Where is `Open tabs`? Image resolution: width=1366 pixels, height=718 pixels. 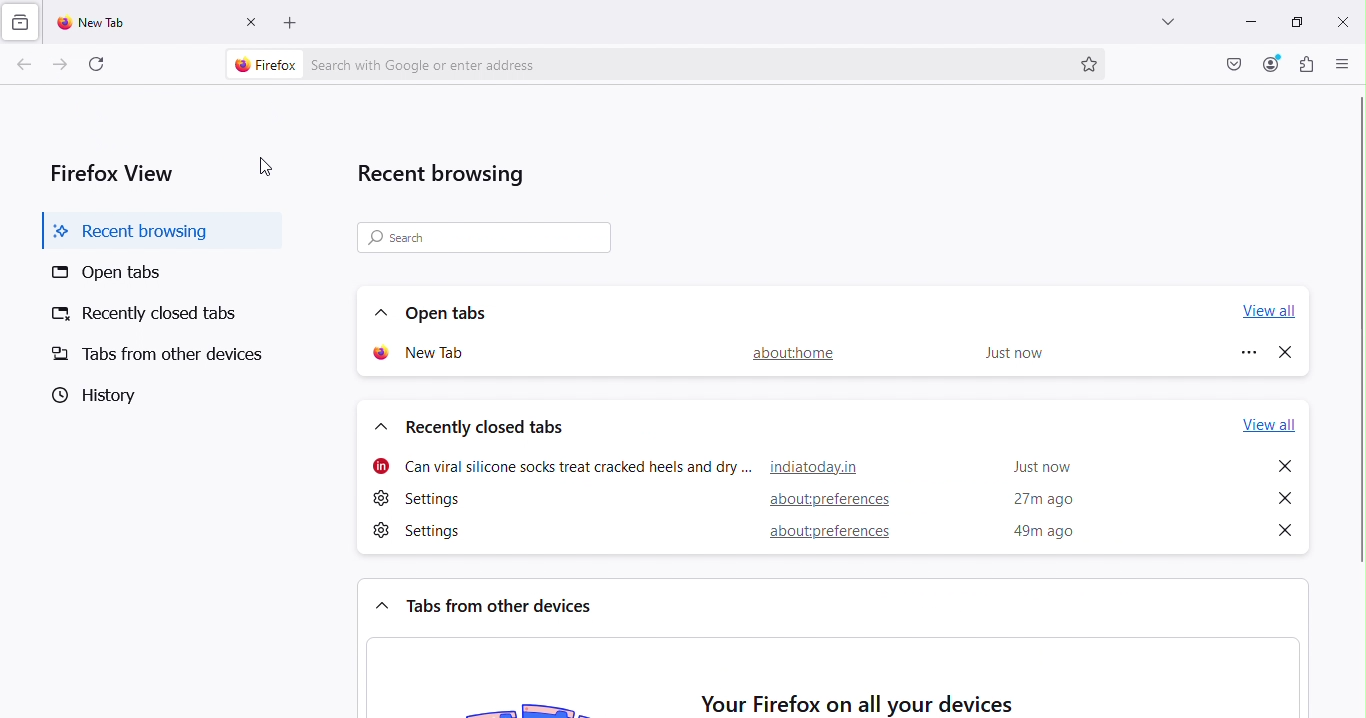
Open tabs is located at coordinates (111, 275).